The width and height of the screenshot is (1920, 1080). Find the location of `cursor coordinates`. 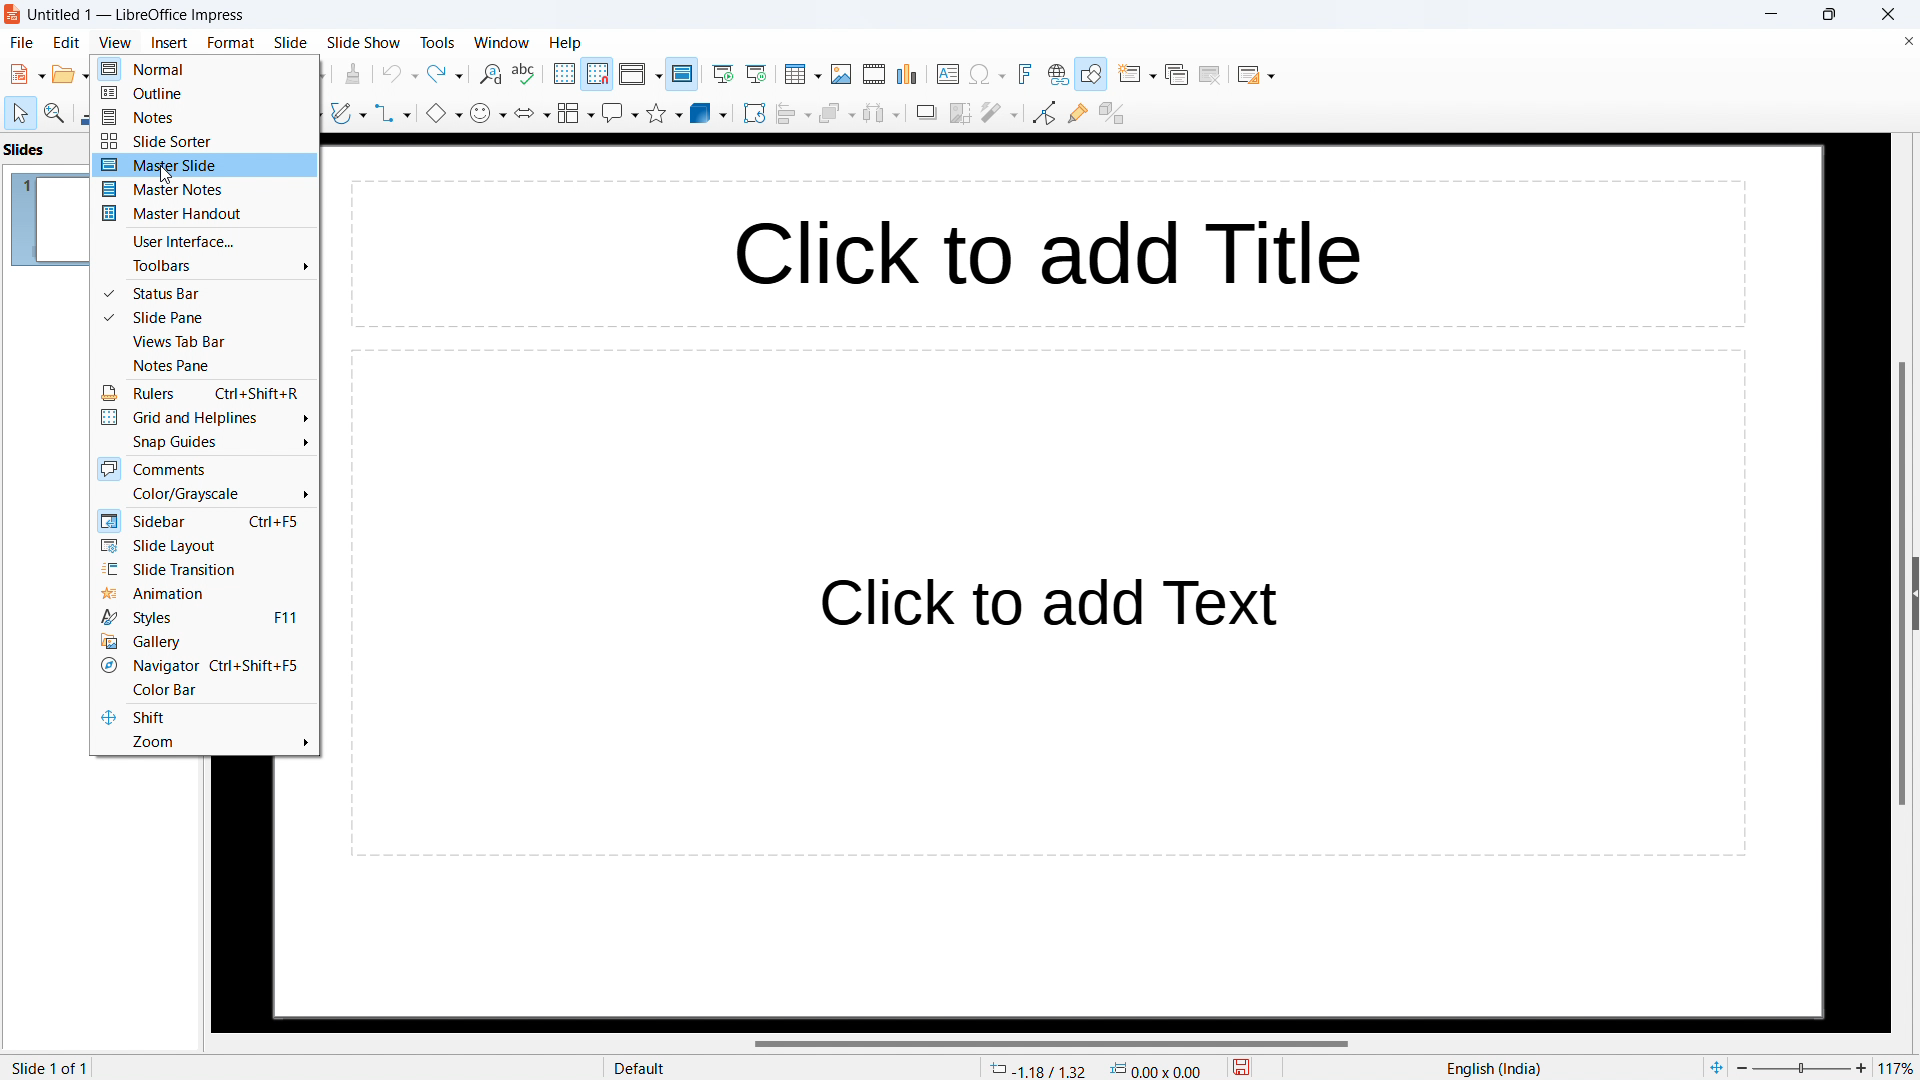

cursor coordinates is located at coordinates (1039, 1067).